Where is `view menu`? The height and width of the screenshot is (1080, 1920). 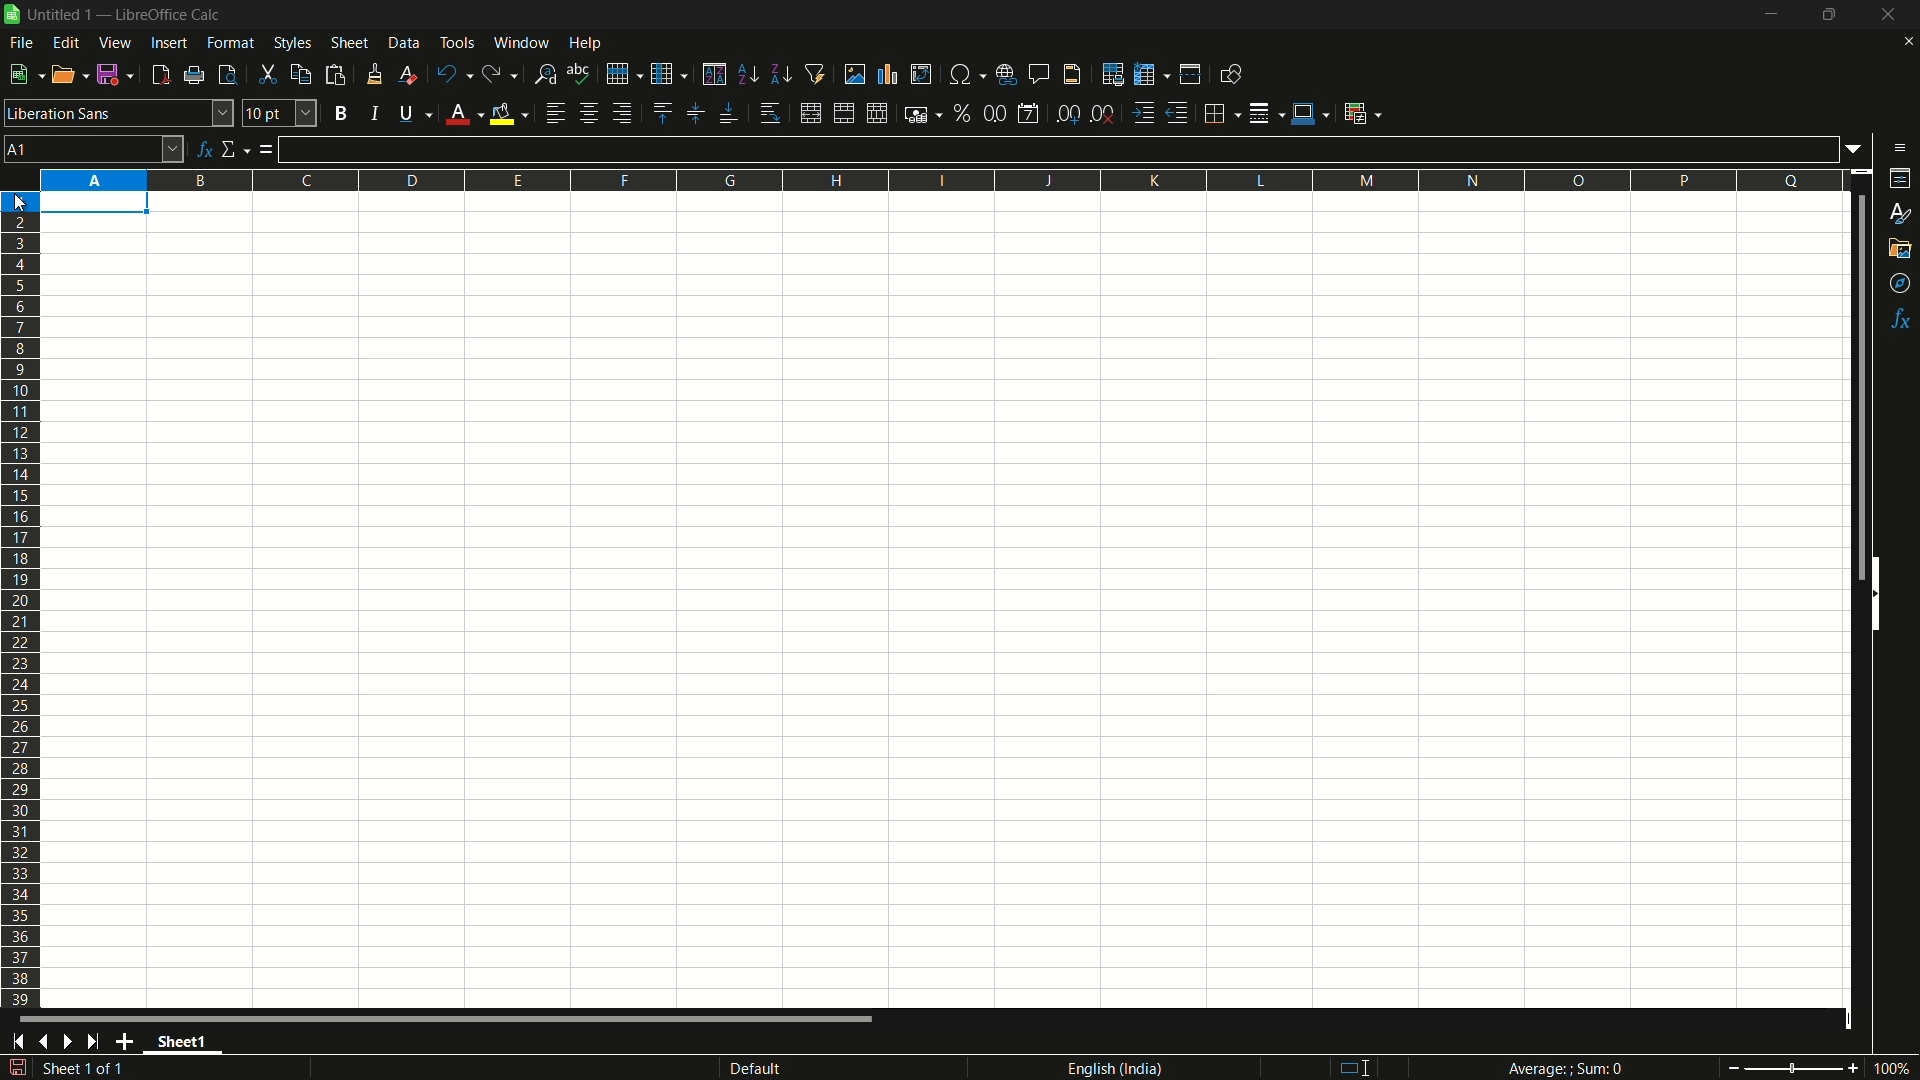 view menu is located at coordinates (116, 43).